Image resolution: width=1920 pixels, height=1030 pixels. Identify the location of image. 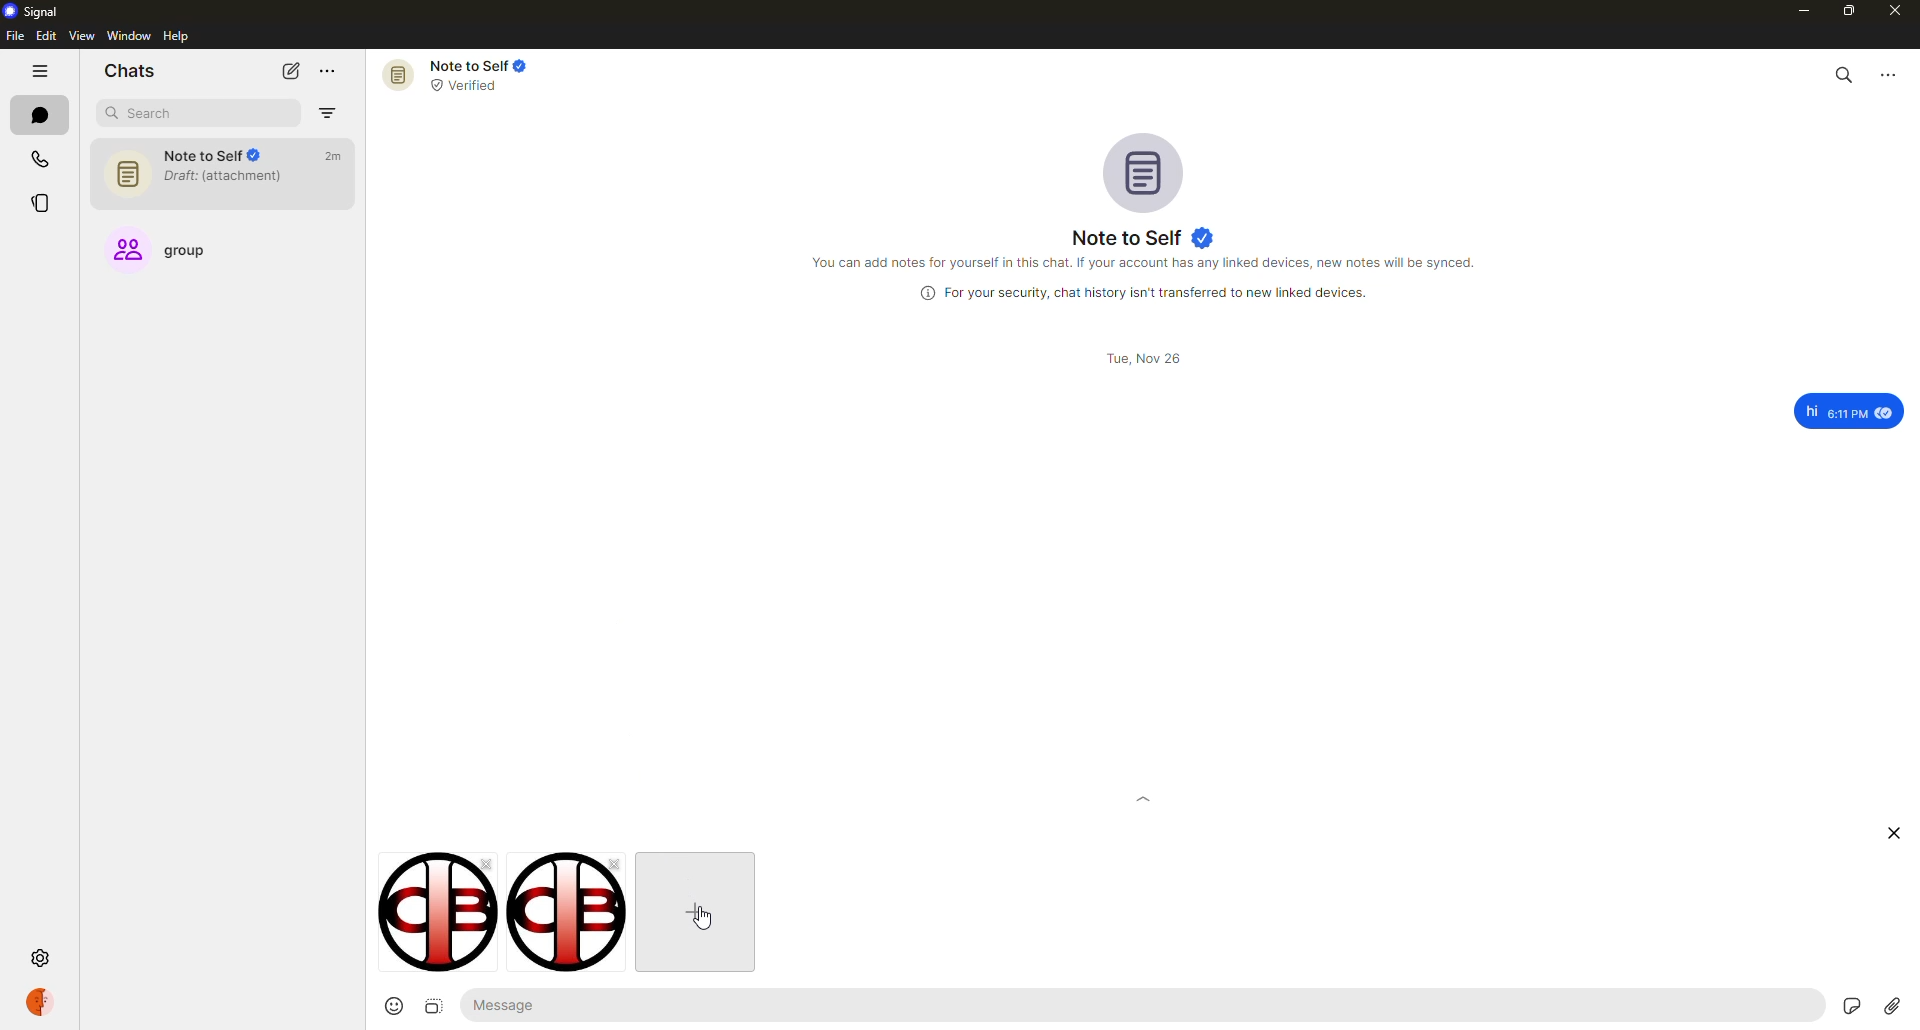
(422, 914).